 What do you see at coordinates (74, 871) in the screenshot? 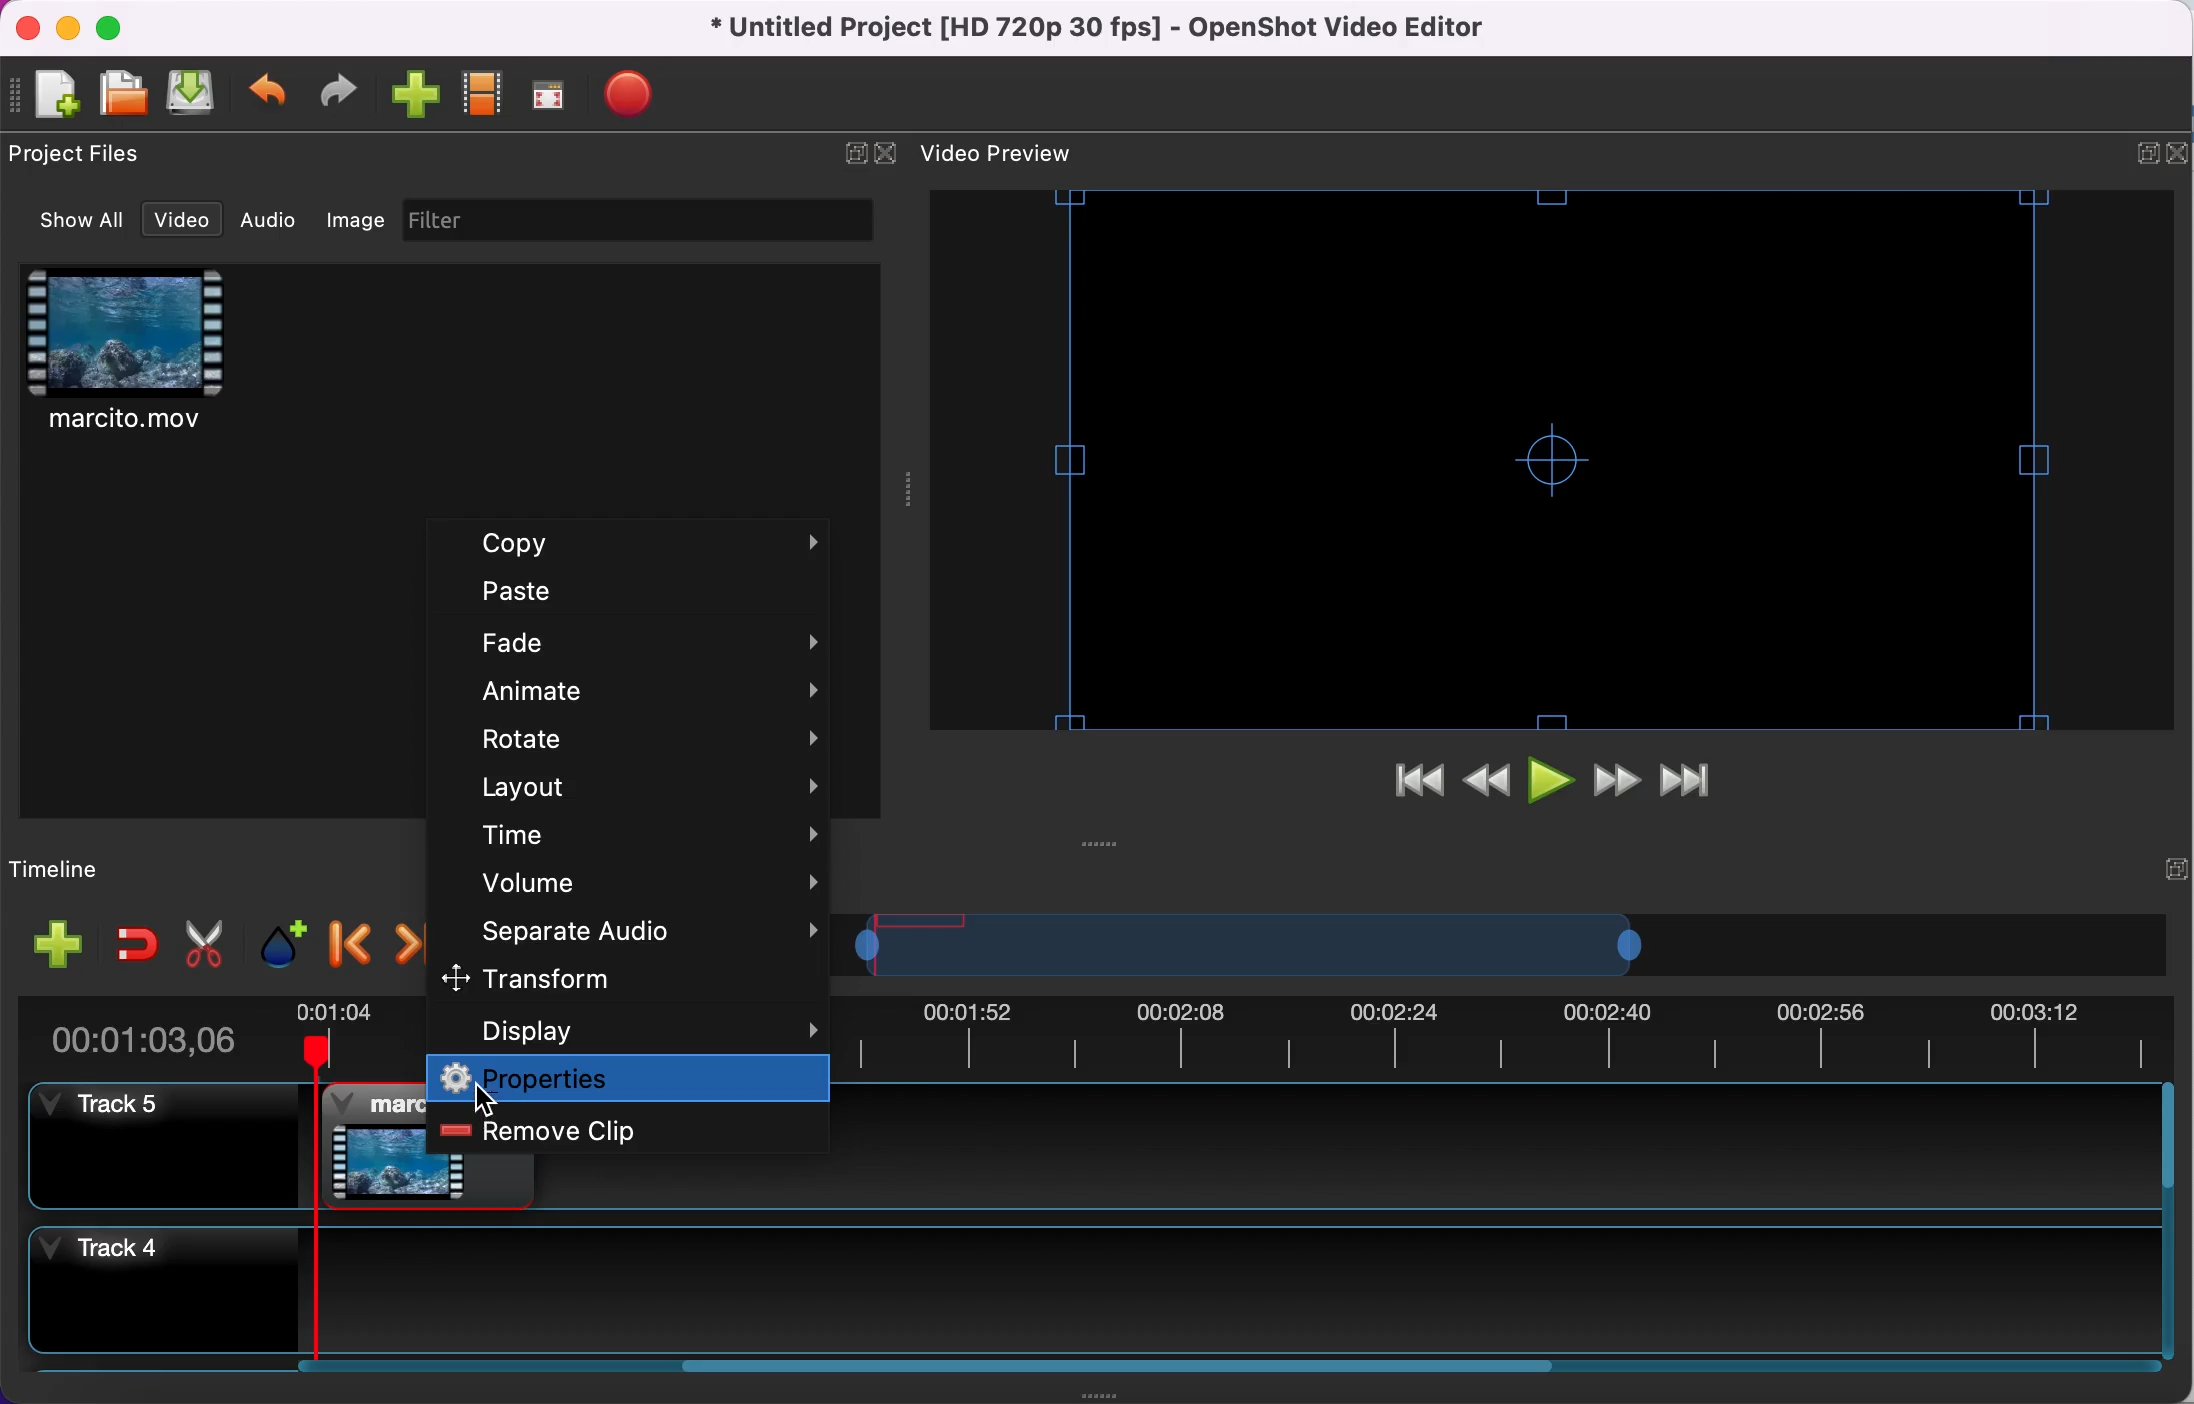
I see `timeline` at bounding box center [74, 871].